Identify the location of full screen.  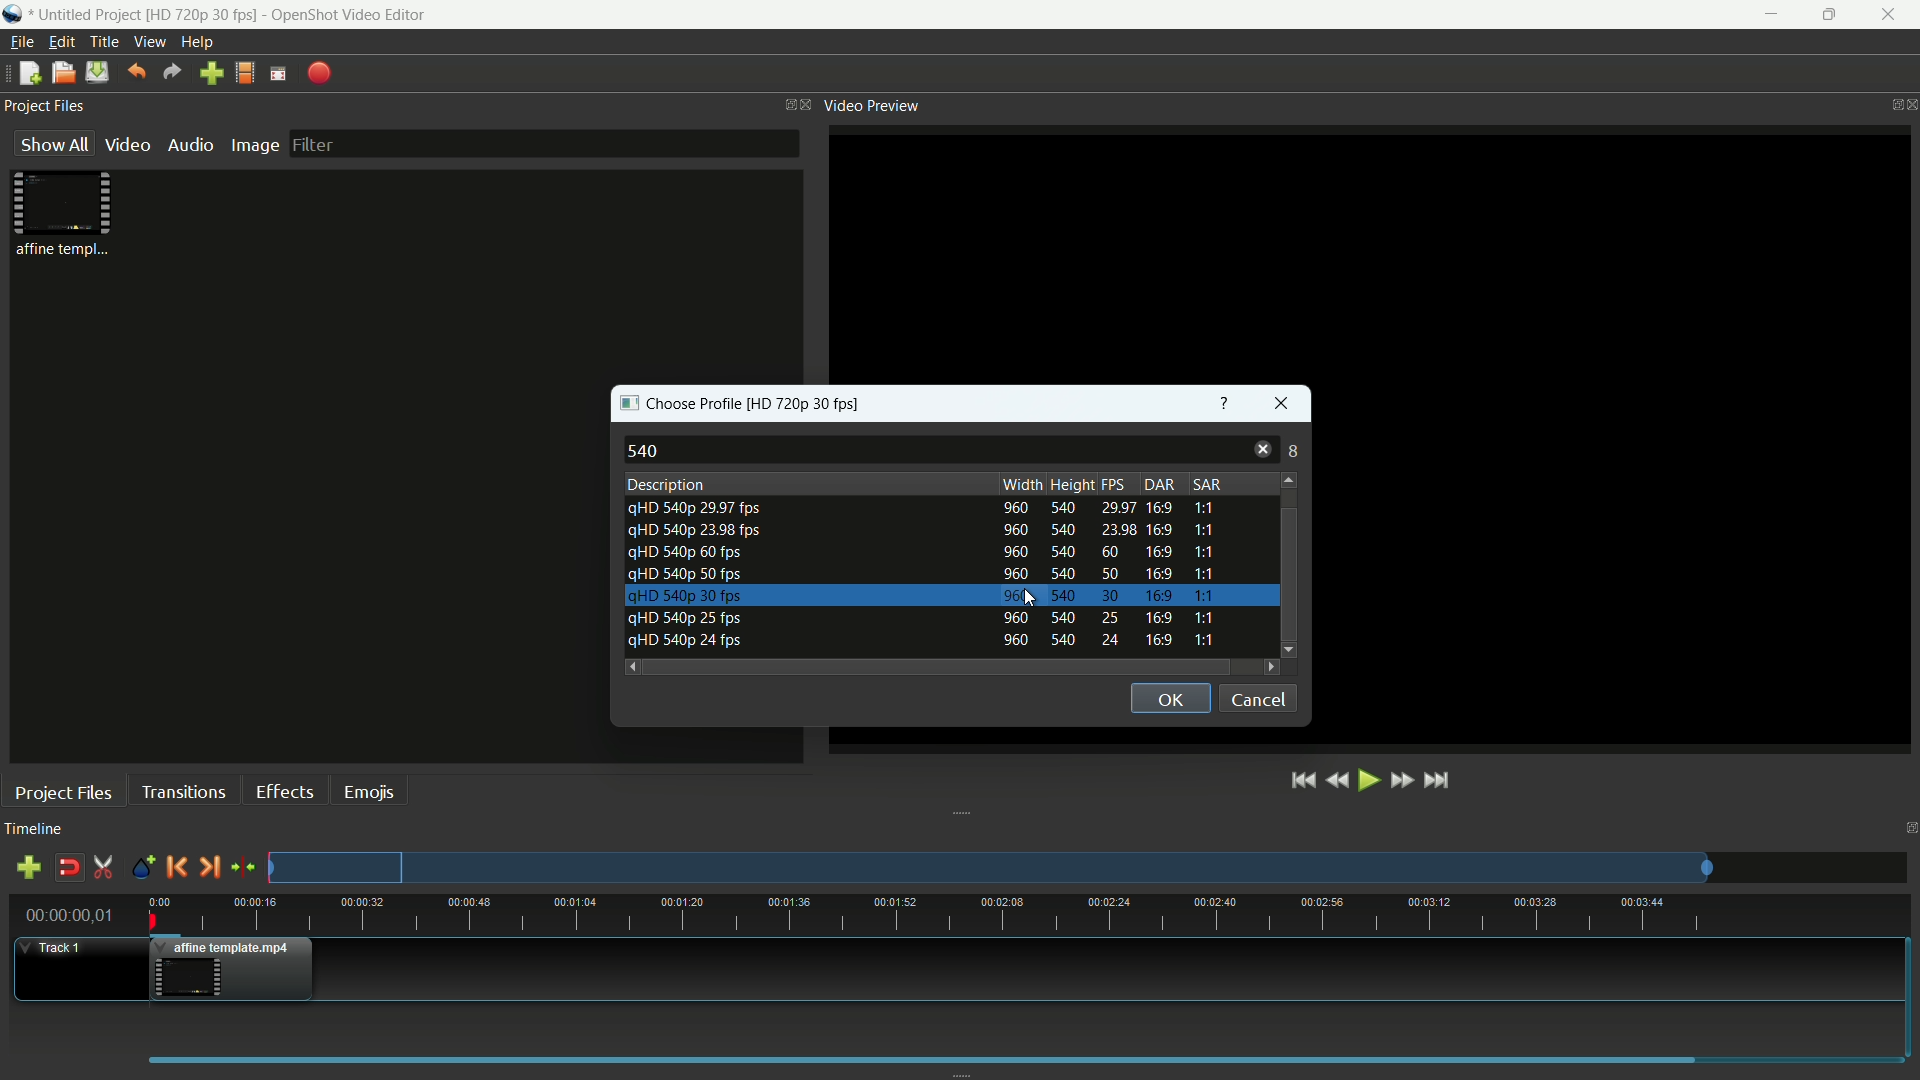
(280, 75).